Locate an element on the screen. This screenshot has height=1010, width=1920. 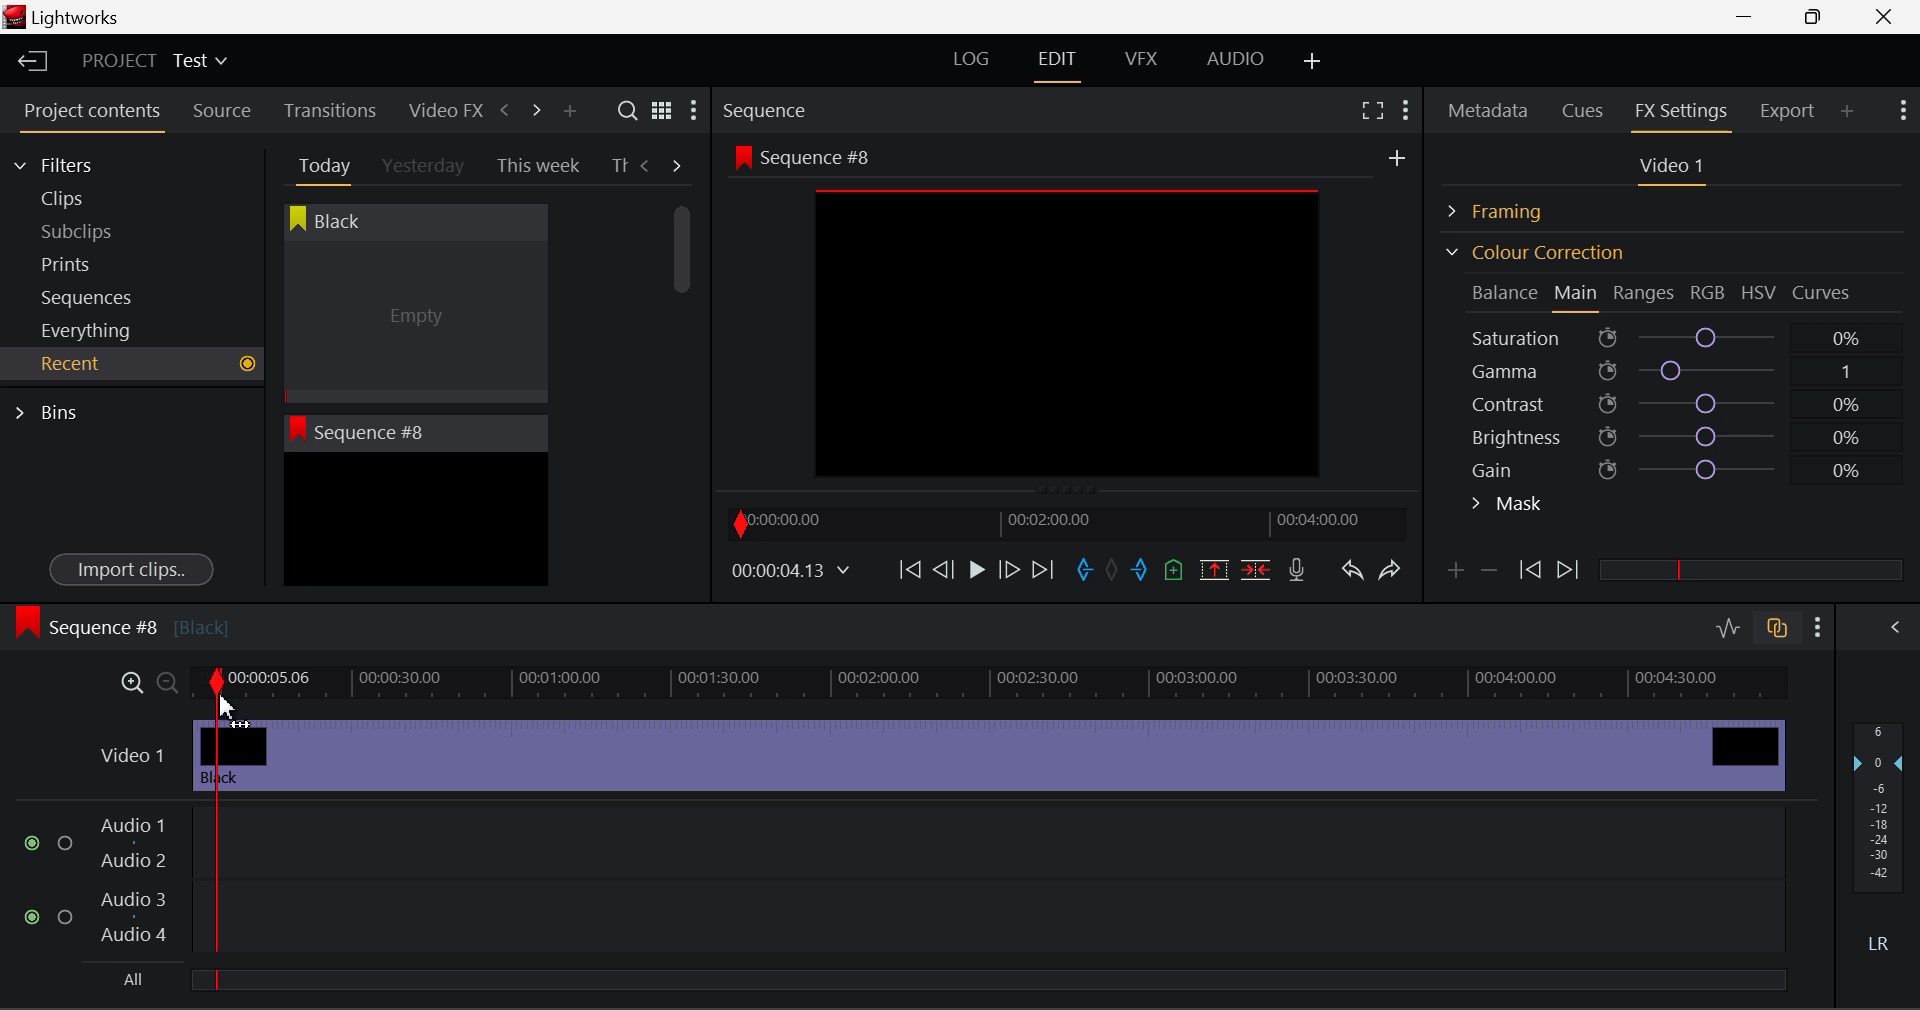
Window Title is located at coordinates (62, 19).